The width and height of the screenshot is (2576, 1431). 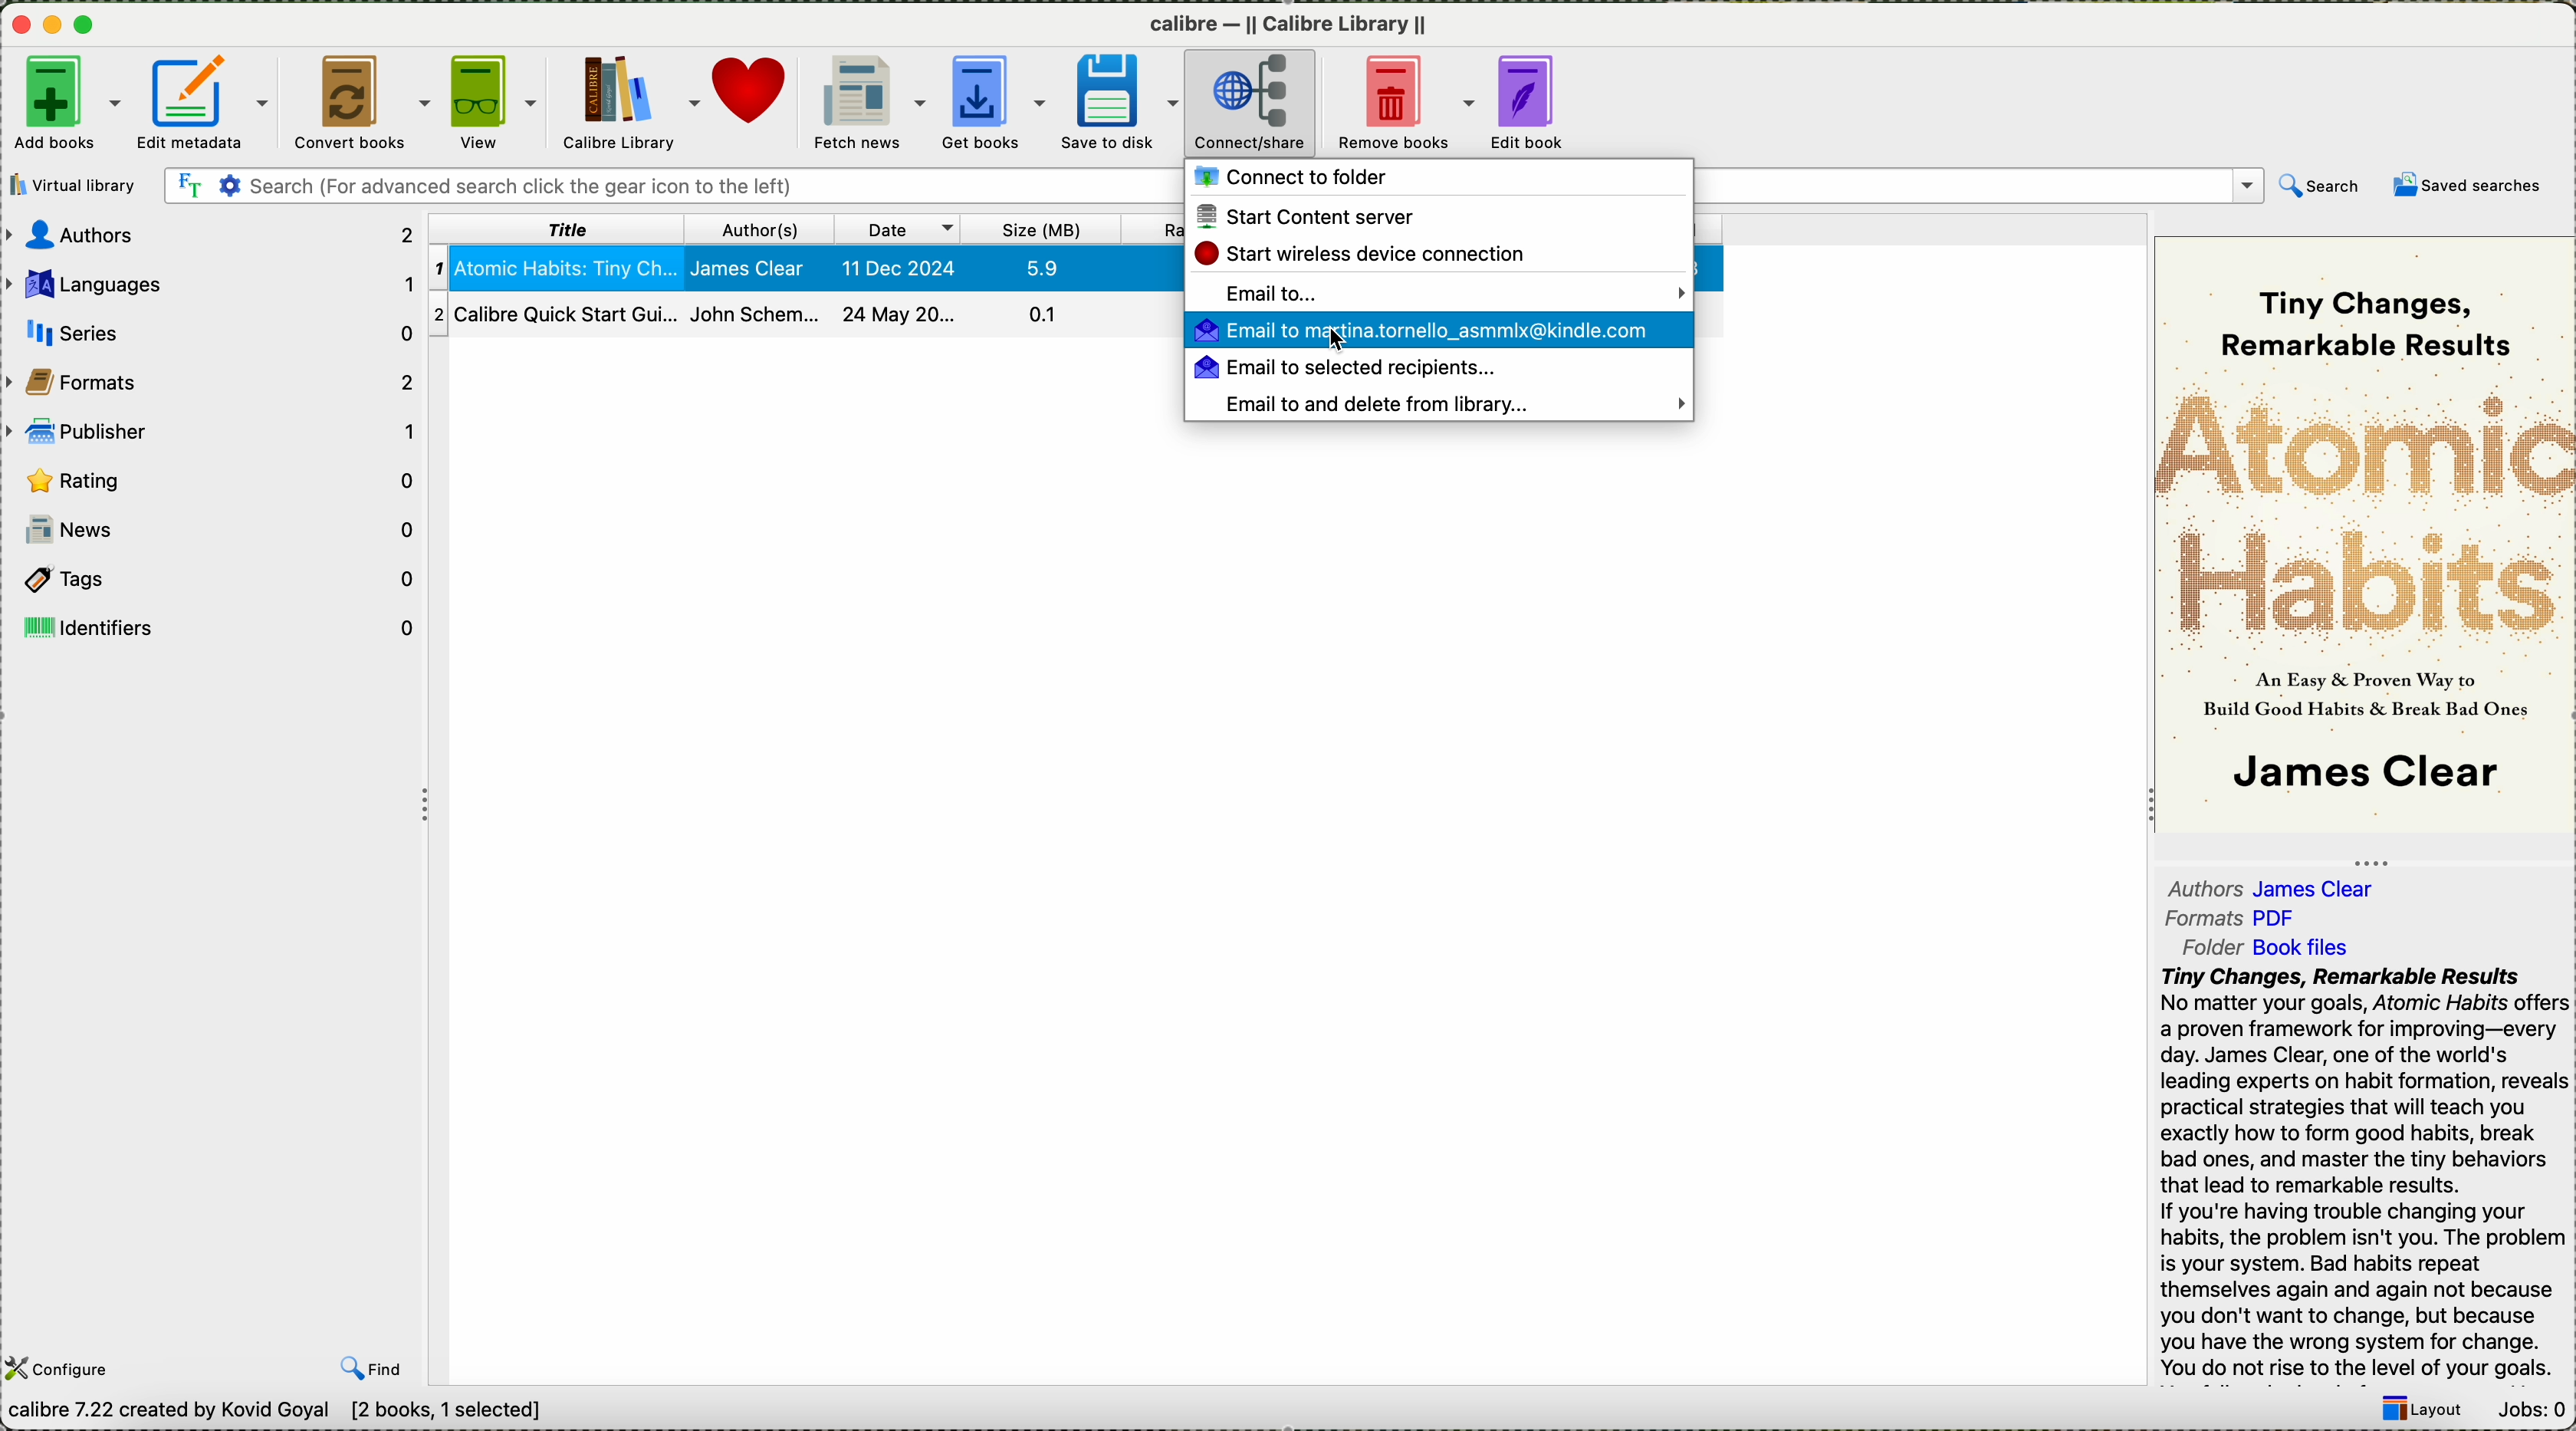 What do you see at coordinates (88, 25) in the screenshot?
I see `maximize` at bounding box center [88, 25].